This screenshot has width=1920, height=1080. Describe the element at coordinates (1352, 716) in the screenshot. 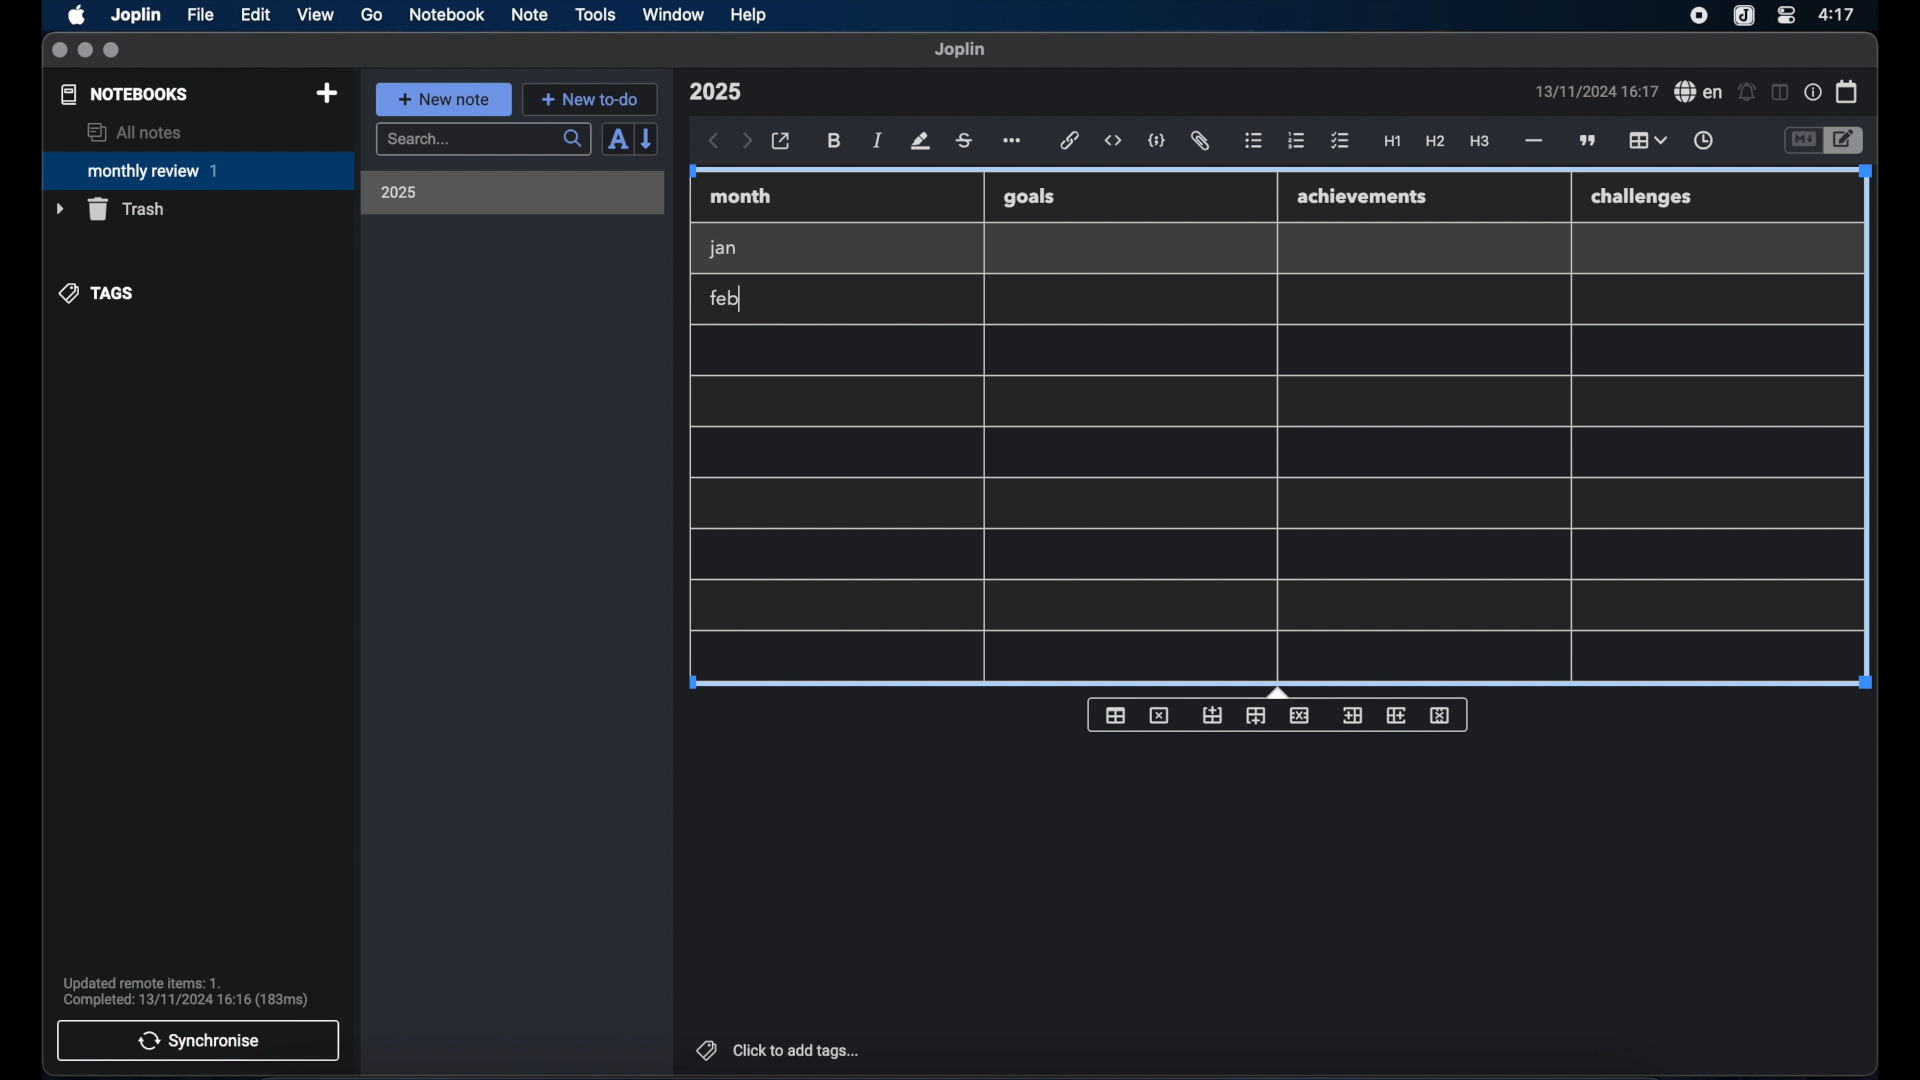

I see `insert column before` at that location.